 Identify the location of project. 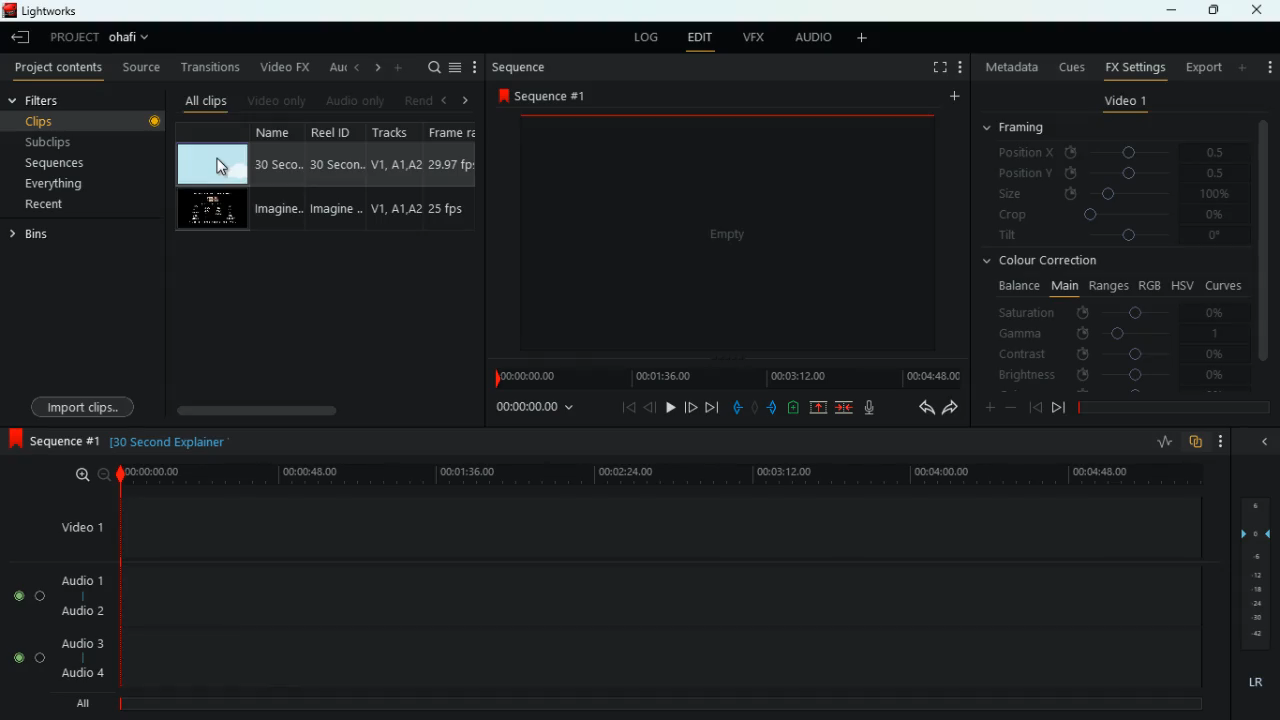
(102, 37).